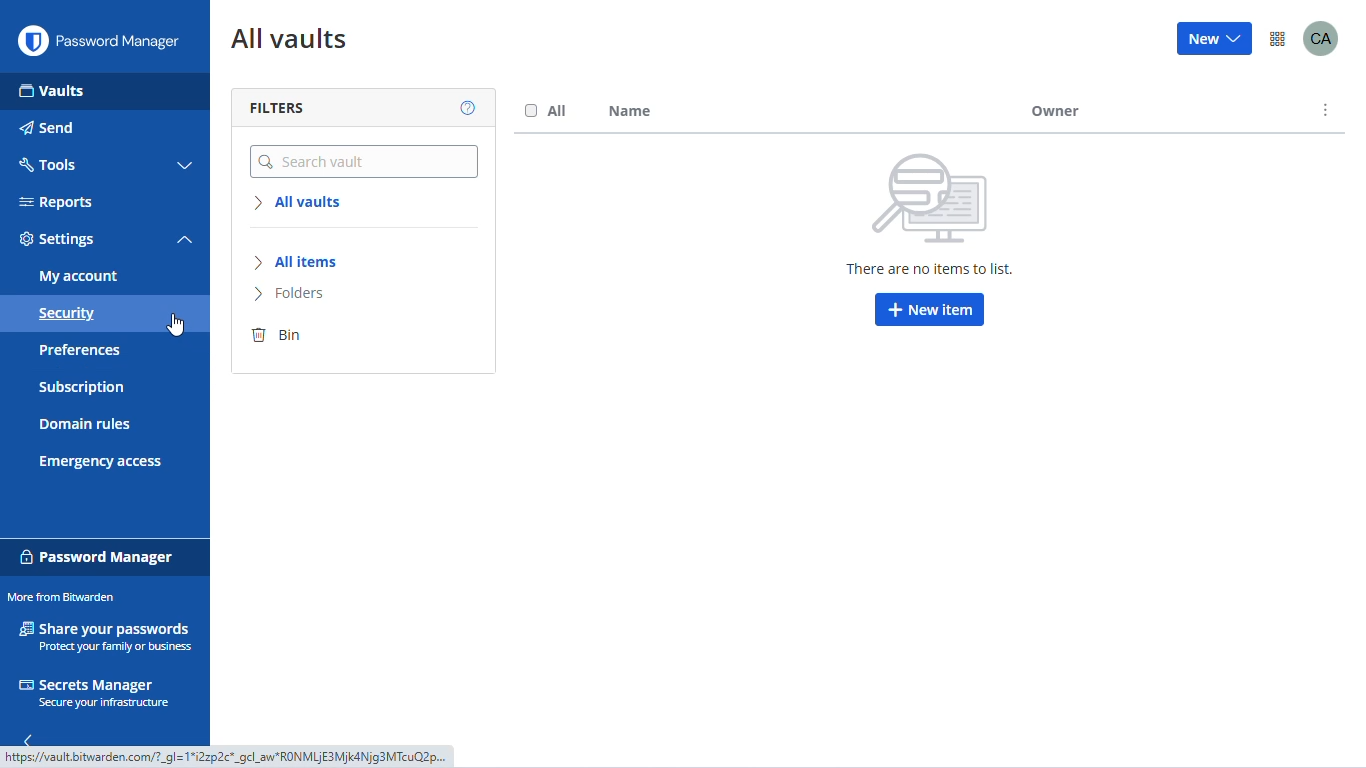 Image resolution: width=1366 pixels, height=768 pixels. Describe the element at coordinates (97, 556) in the screenshot. I see `password manager` at that location.